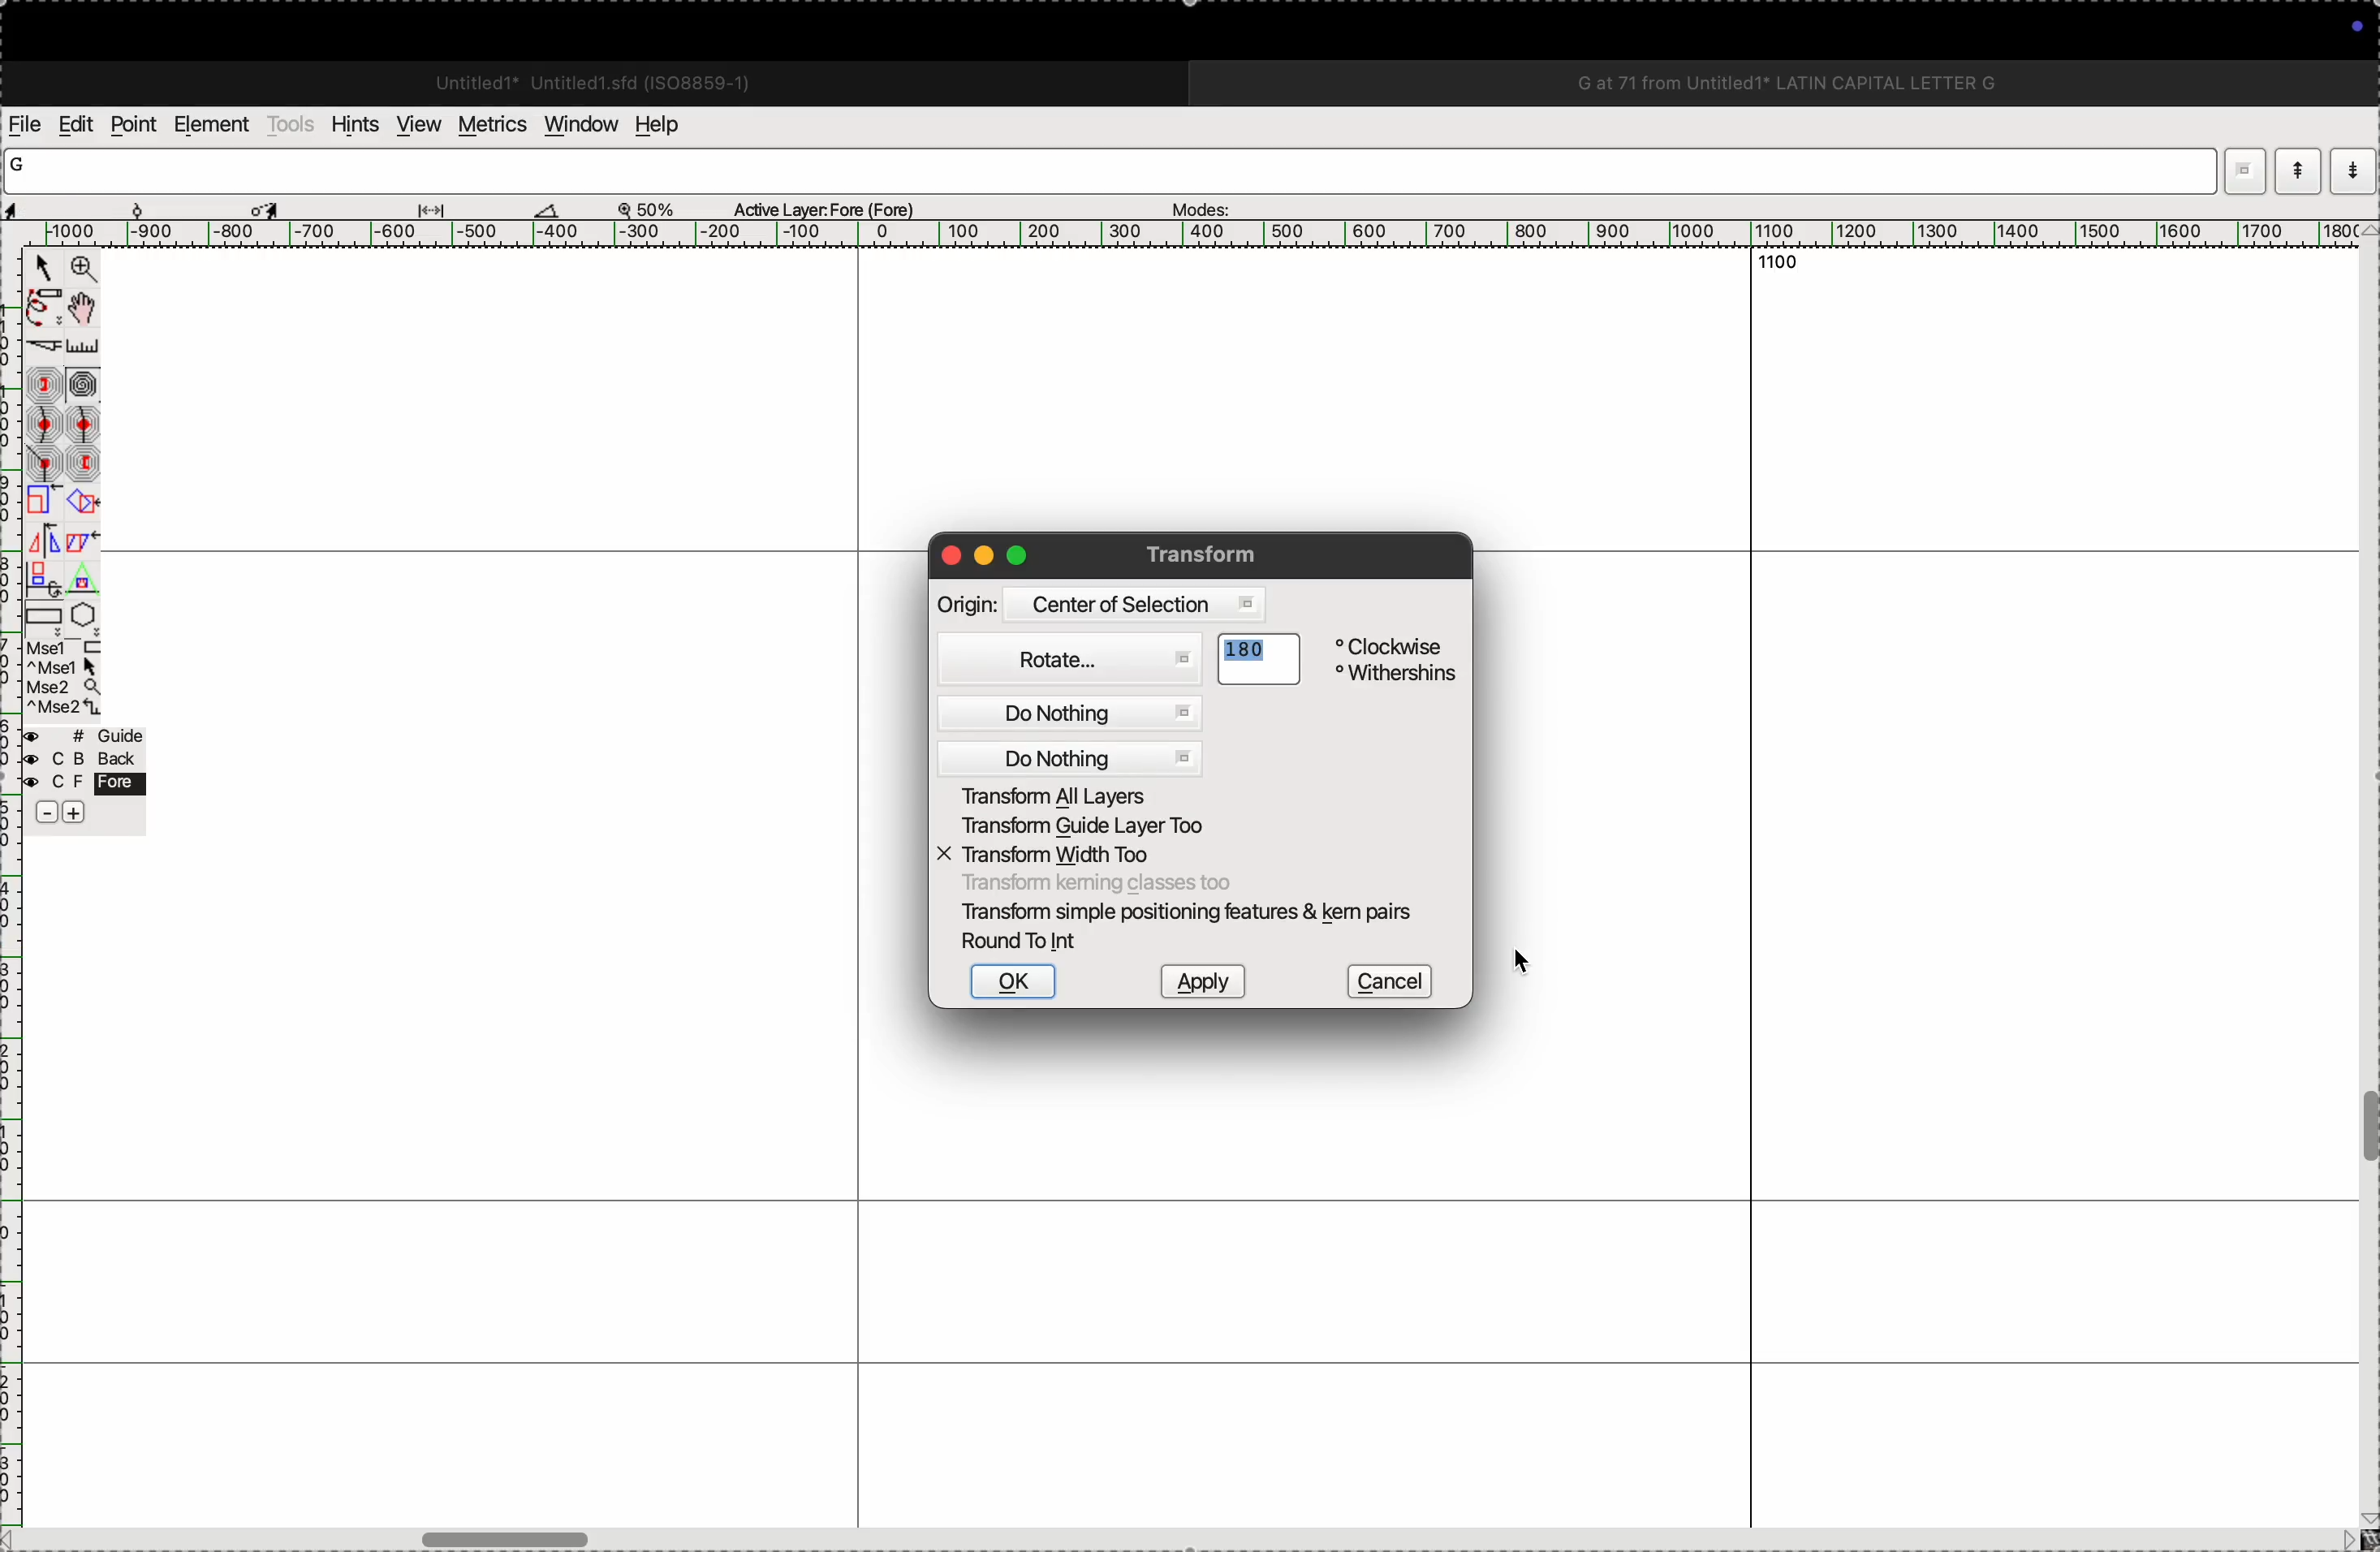 The image size is (2380, 1552). I want to click on ruler, so click(14, 1195).